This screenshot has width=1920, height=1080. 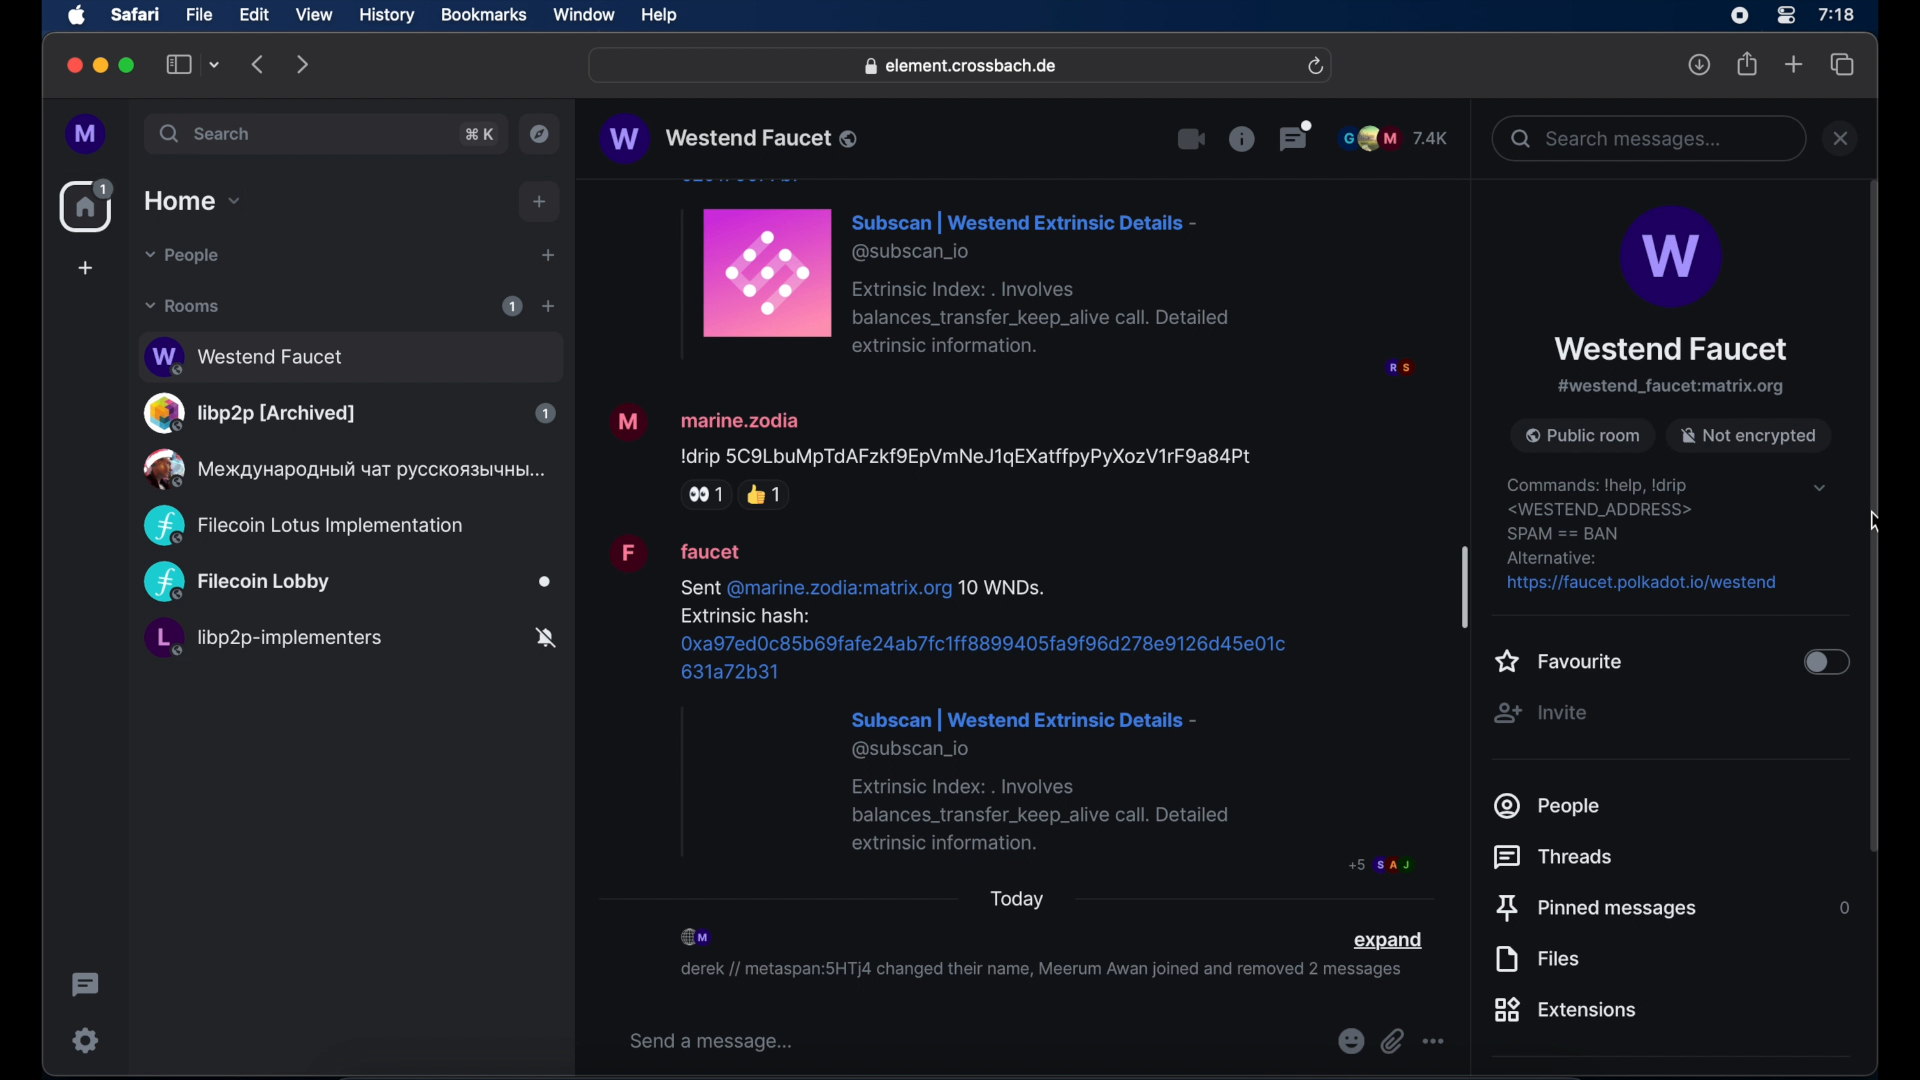 I want to click on bookmarks, so click(x=483, y=15).